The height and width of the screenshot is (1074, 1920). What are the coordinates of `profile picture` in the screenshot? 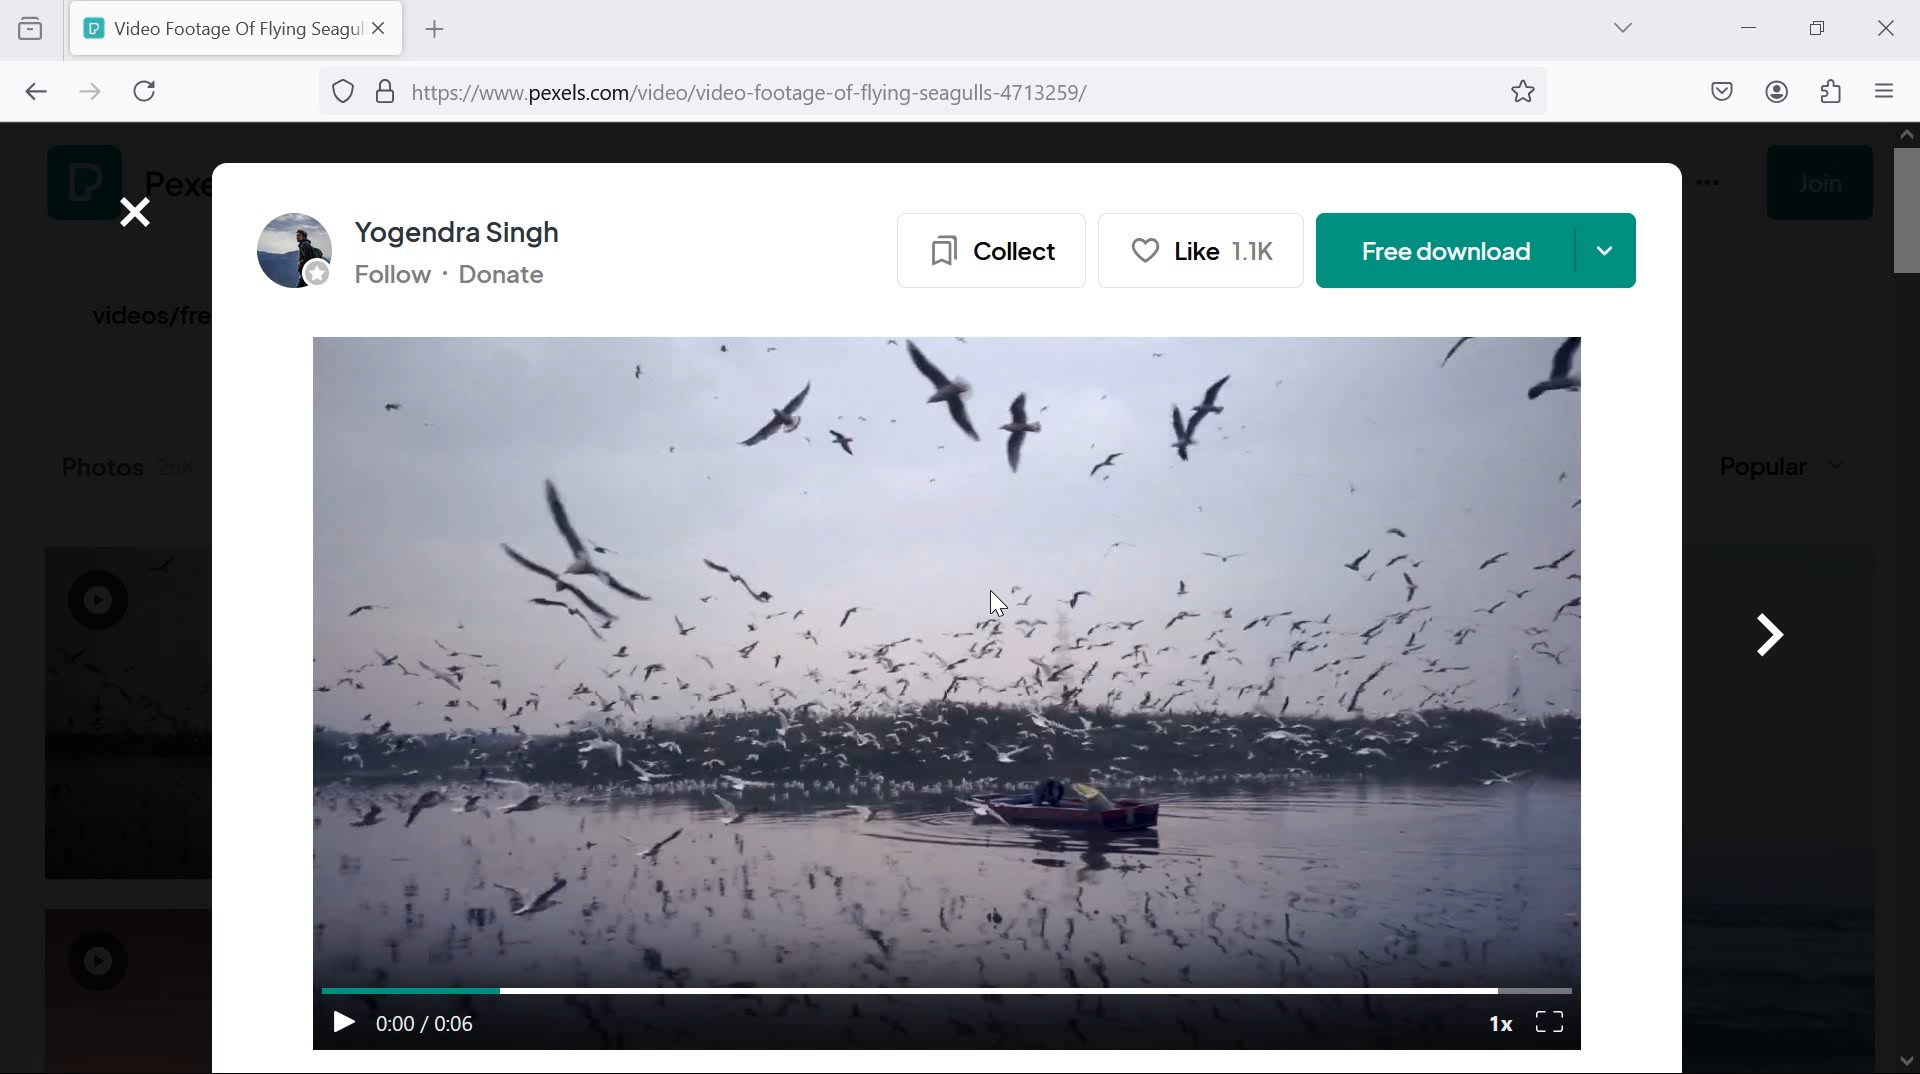 It's located at (288, 252).